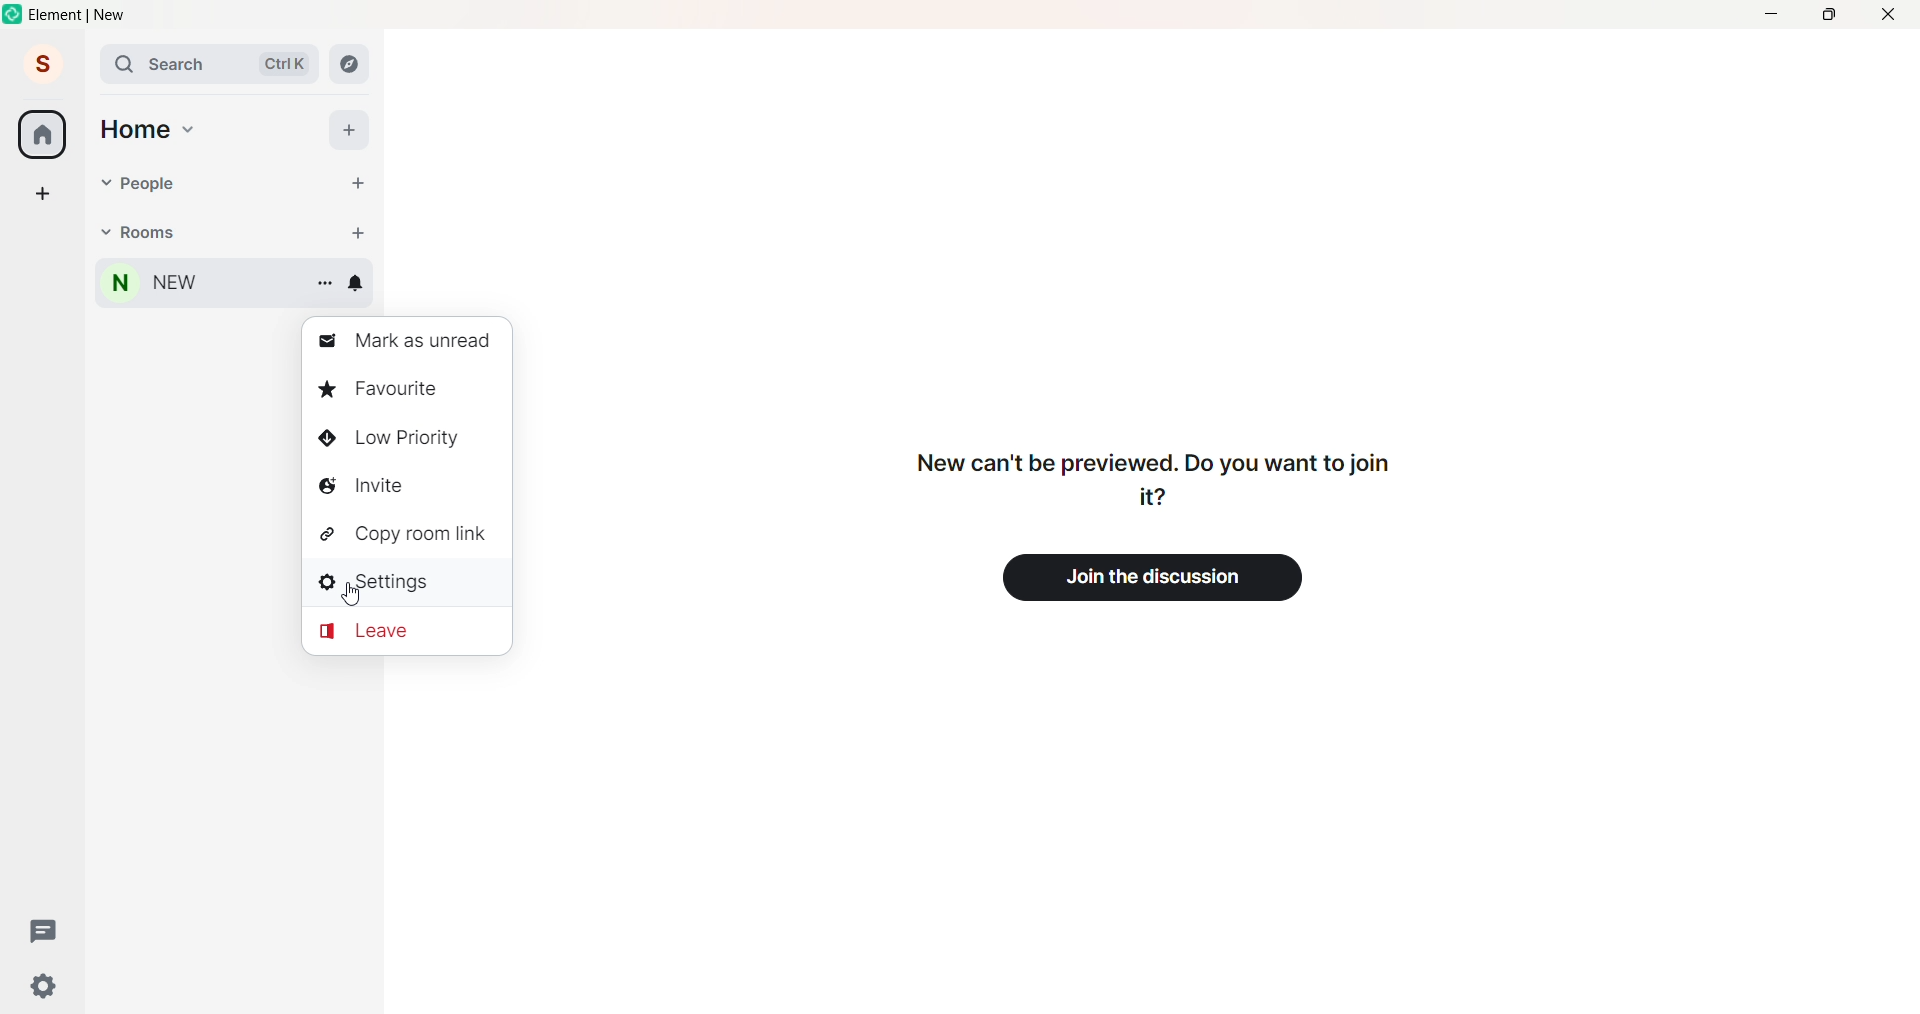 Image resolution: width=1920 pixels, height=1014 pixels. What do you see at coordinates (353, 229) in the screenshot?
I see `add room` at bounding box center [353, 229].